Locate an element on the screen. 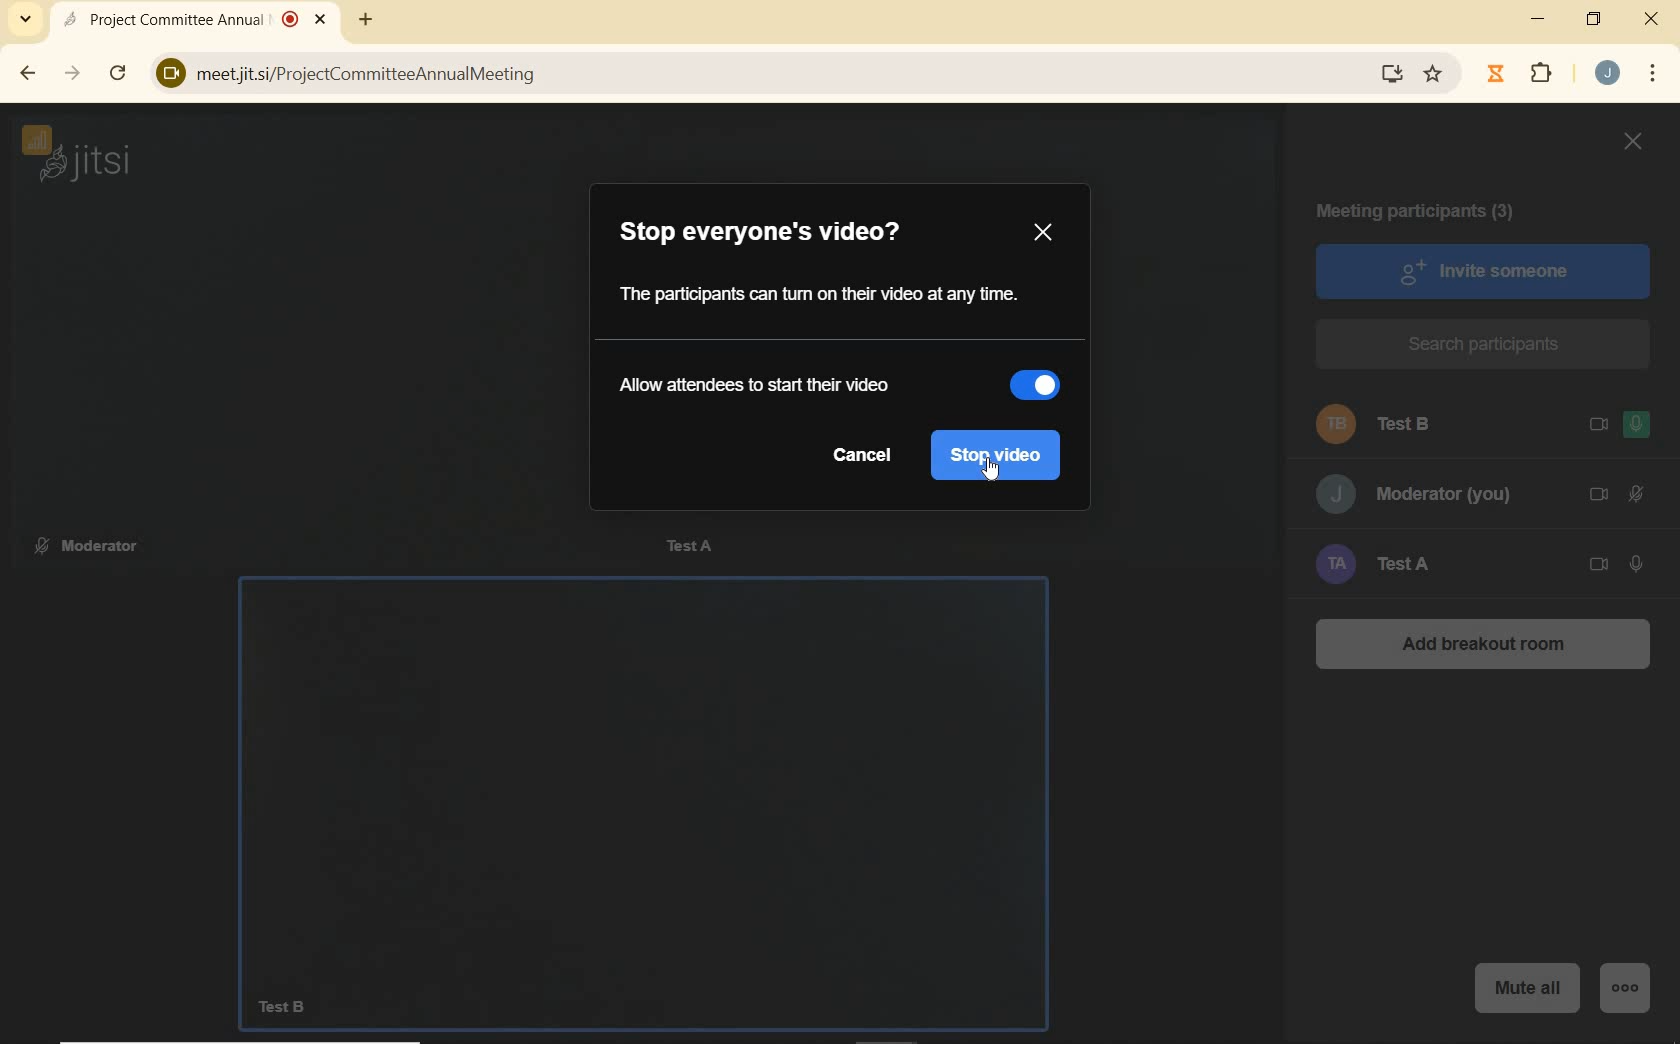 The height and width of the screenshot is (1044, 1680). Moderator is located at coordinates (94, 544).